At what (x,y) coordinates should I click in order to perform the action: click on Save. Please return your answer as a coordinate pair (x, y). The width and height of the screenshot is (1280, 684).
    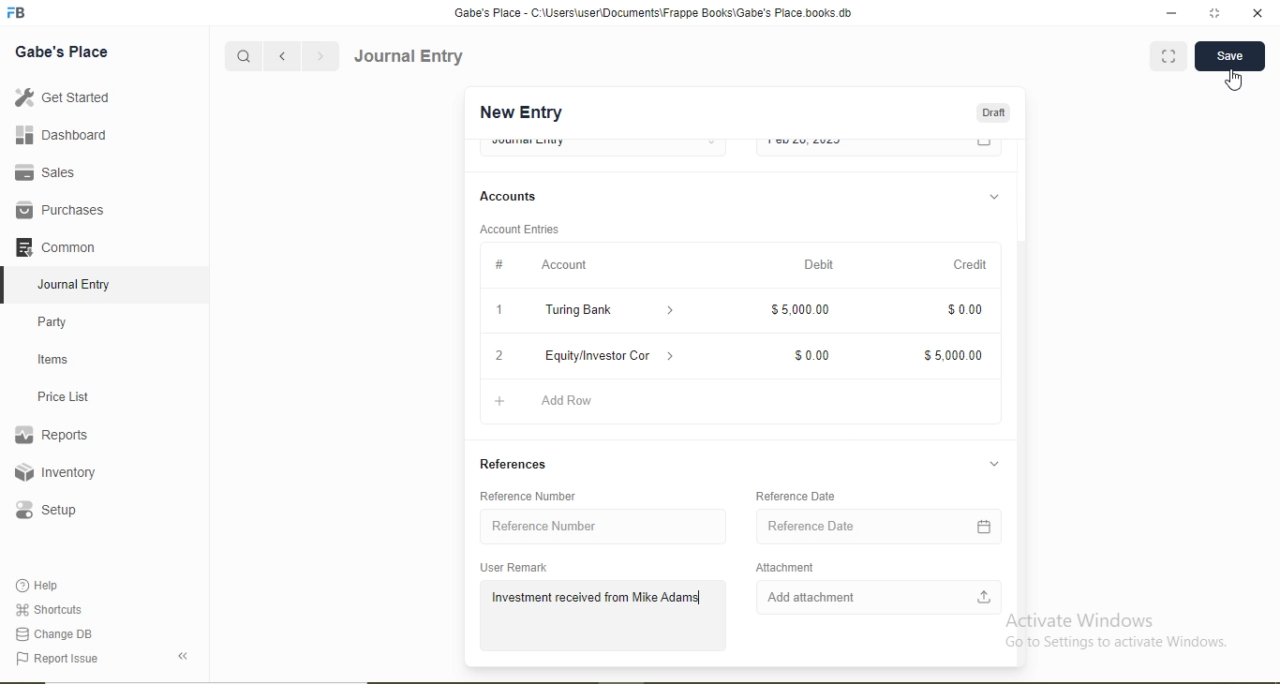
    Looking at the image, I should click on (1229, 54).